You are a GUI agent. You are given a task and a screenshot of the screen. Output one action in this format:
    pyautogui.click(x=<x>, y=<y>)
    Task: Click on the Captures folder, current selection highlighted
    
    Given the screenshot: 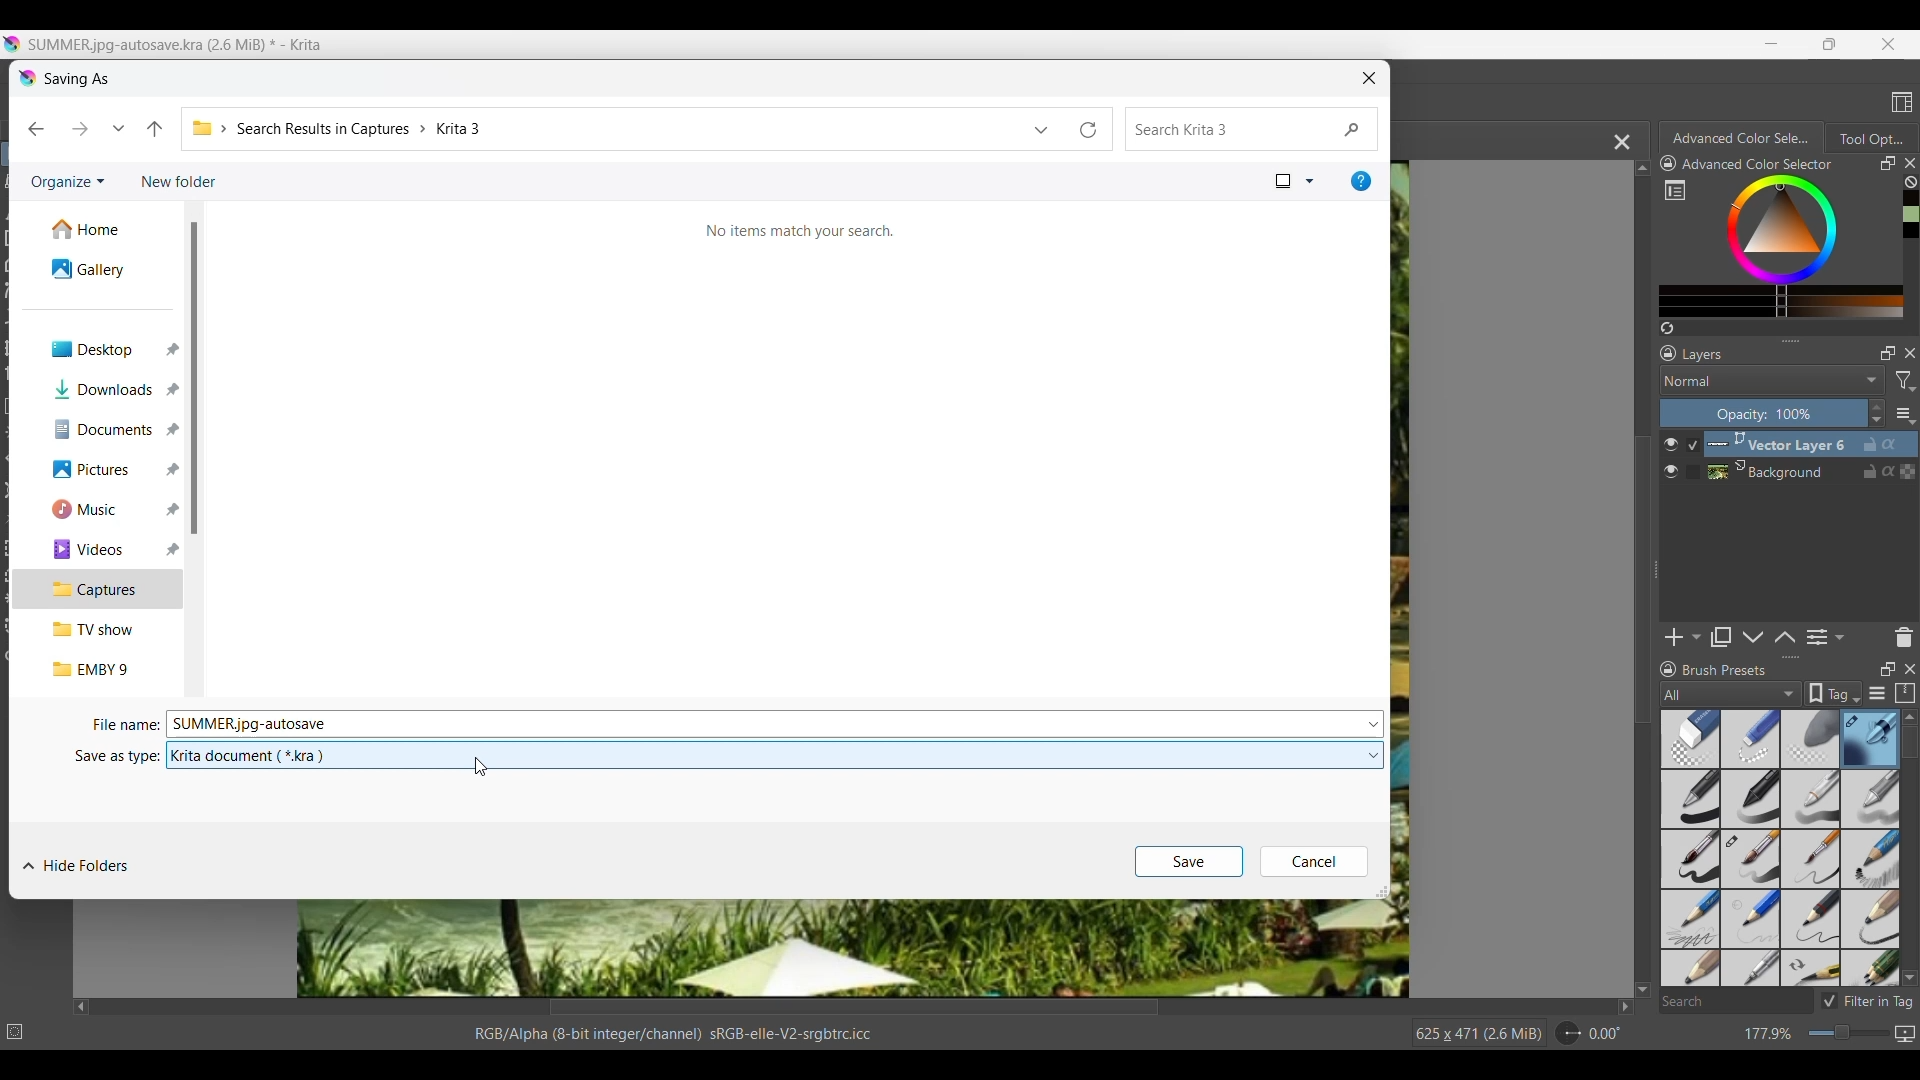 What is the action you would take?
    pyautogui.click(x=97, y=590)
    